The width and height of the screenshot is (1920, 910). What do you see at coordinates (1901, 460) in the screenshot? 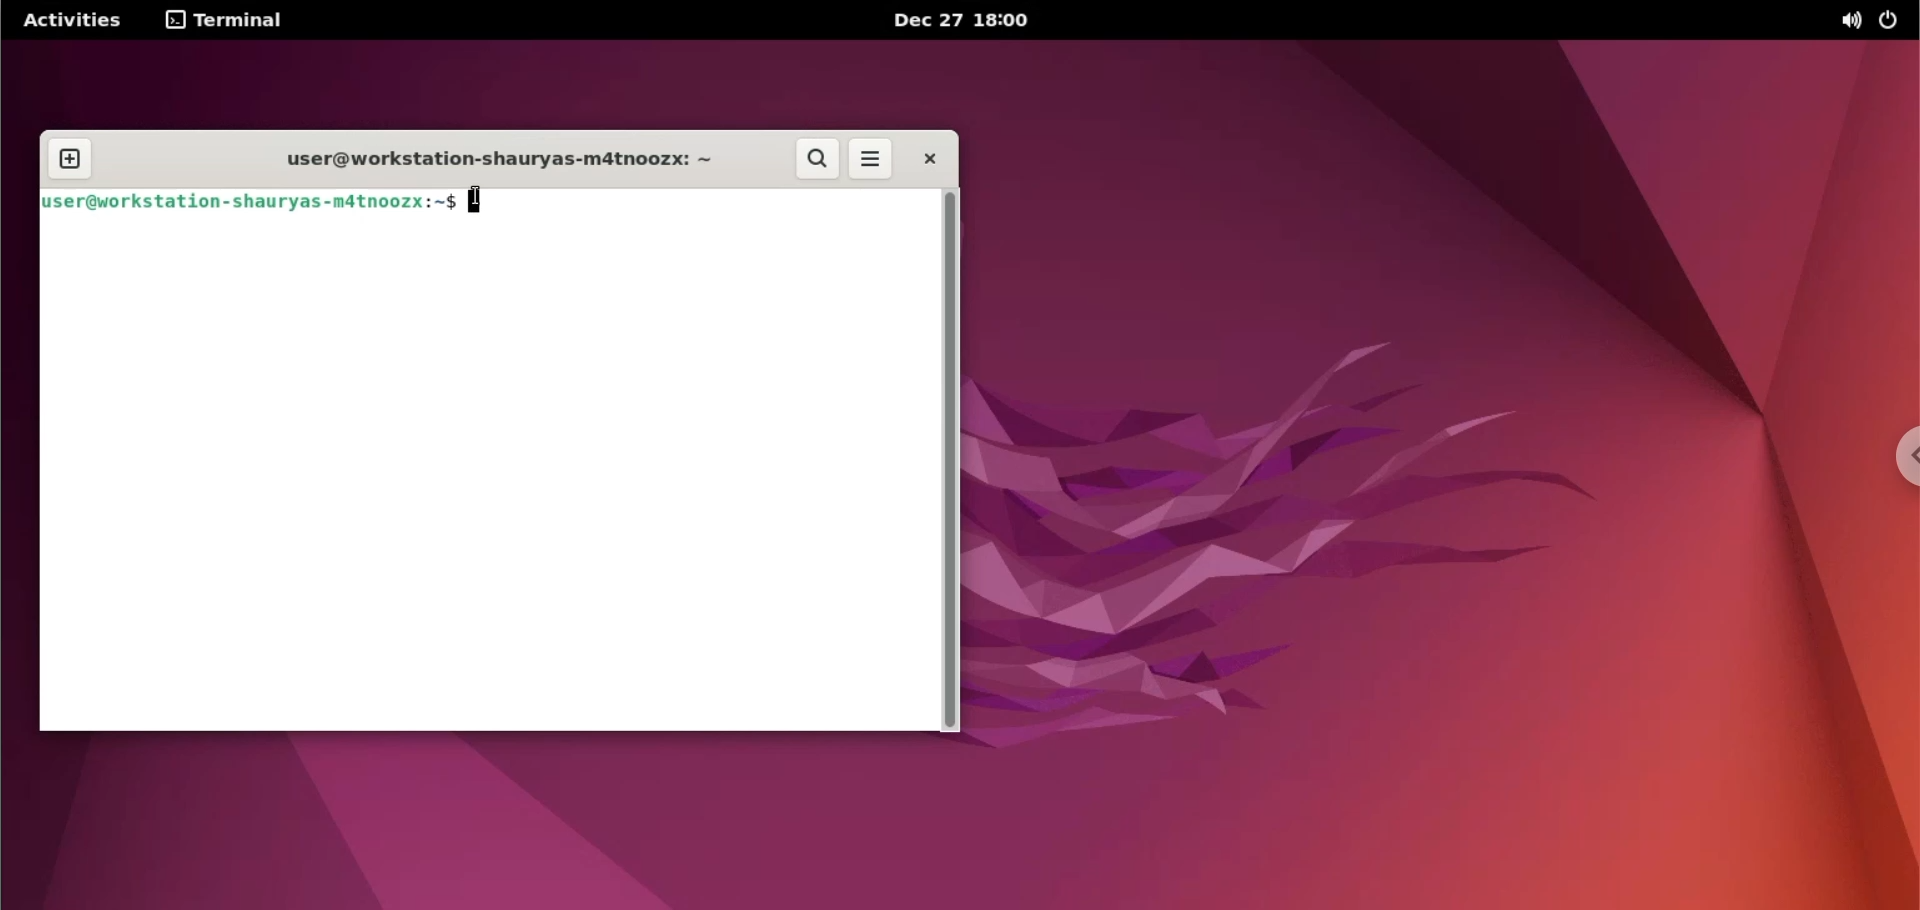
I see `chrome options` at bounding box center [1901, 460].